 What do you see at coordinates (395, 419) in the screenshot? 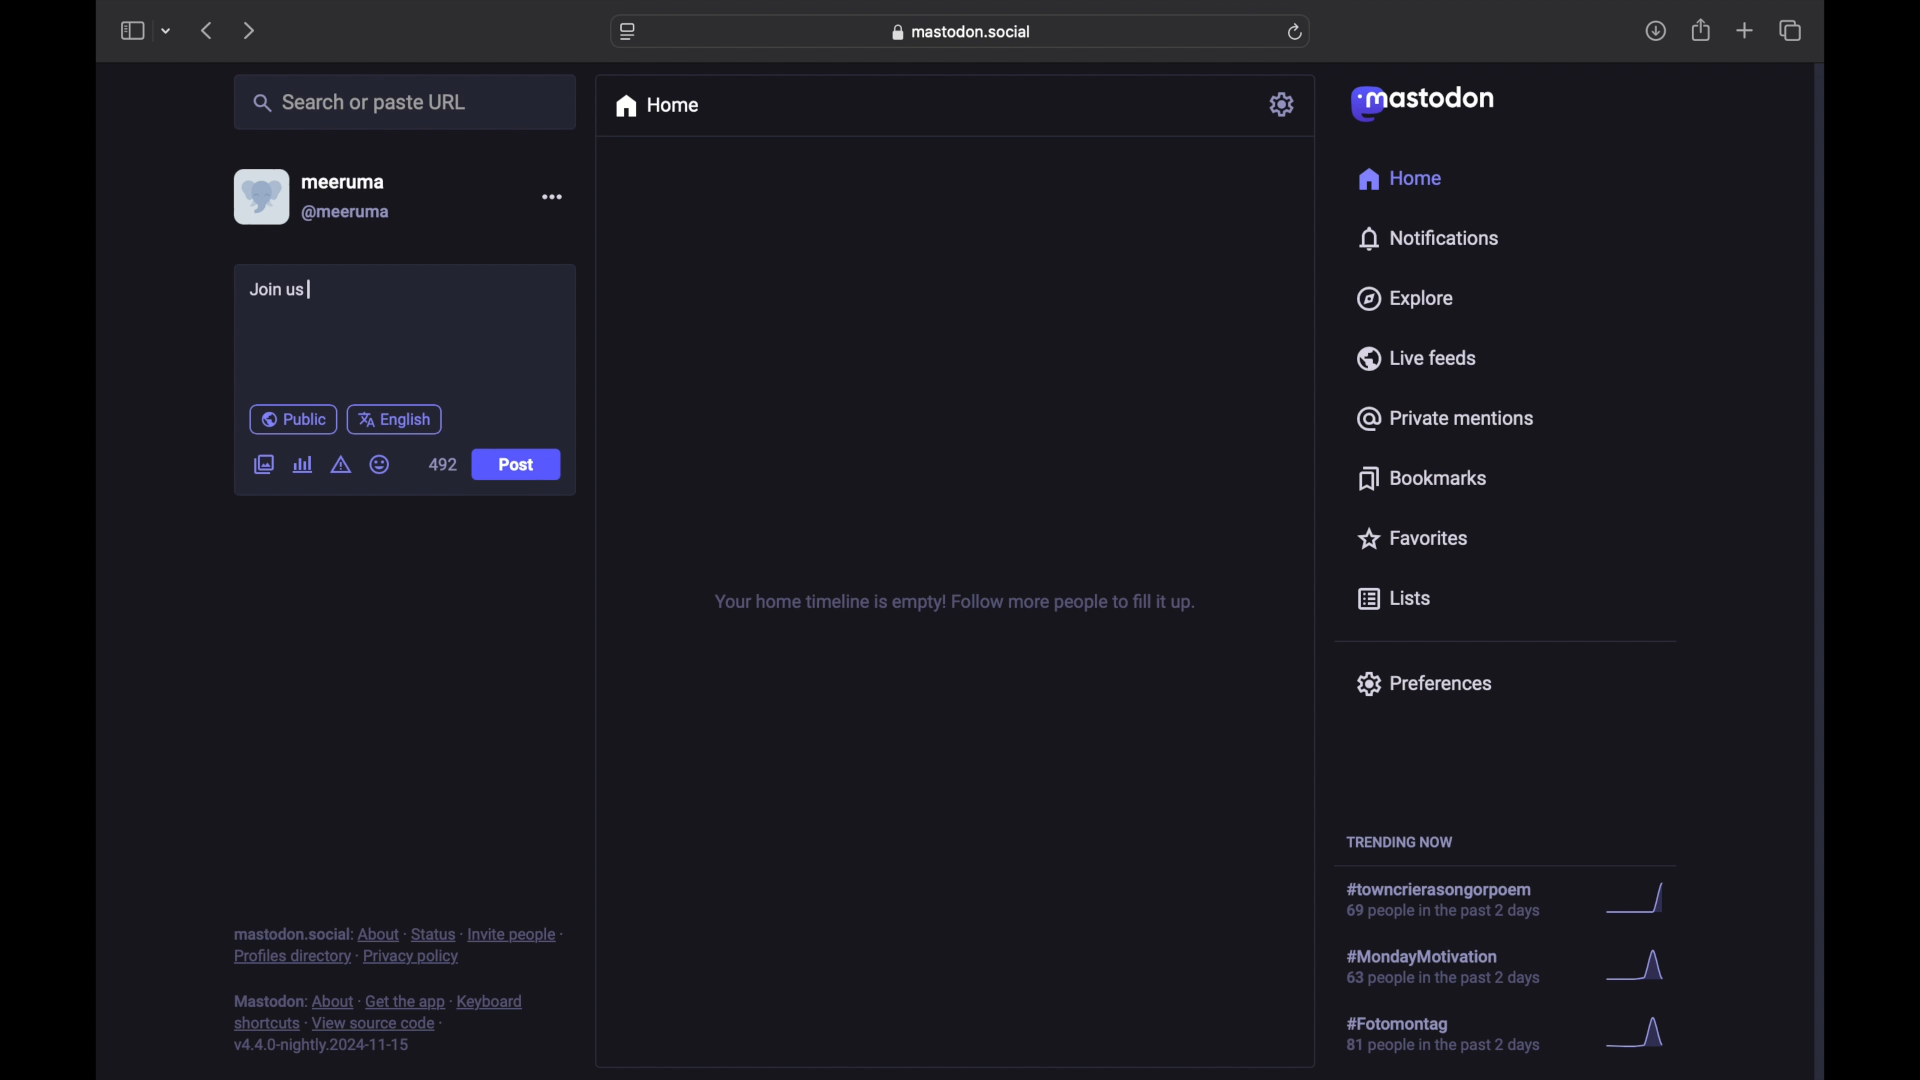
I see `english` at bounding box center [395, 419].